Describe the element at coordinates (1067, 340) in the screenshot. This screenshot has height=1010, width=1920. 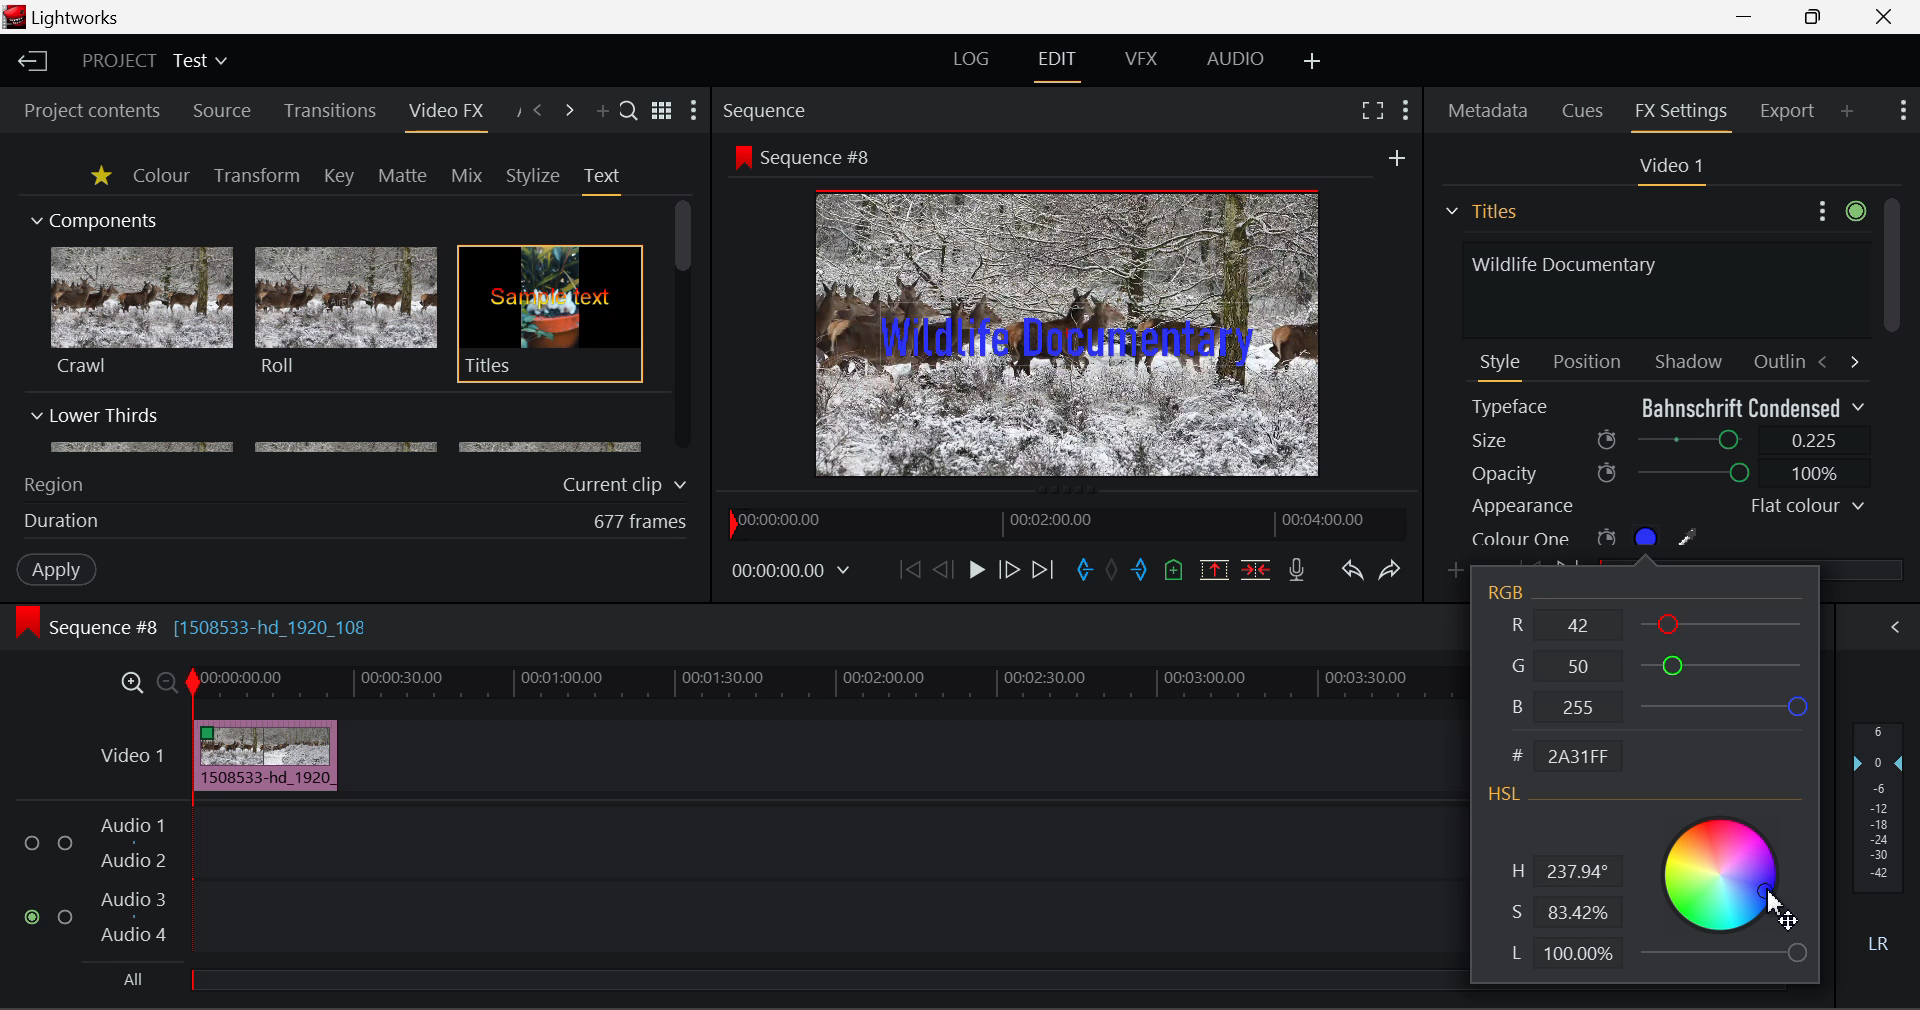
I see `Text Color Changed` at that location.